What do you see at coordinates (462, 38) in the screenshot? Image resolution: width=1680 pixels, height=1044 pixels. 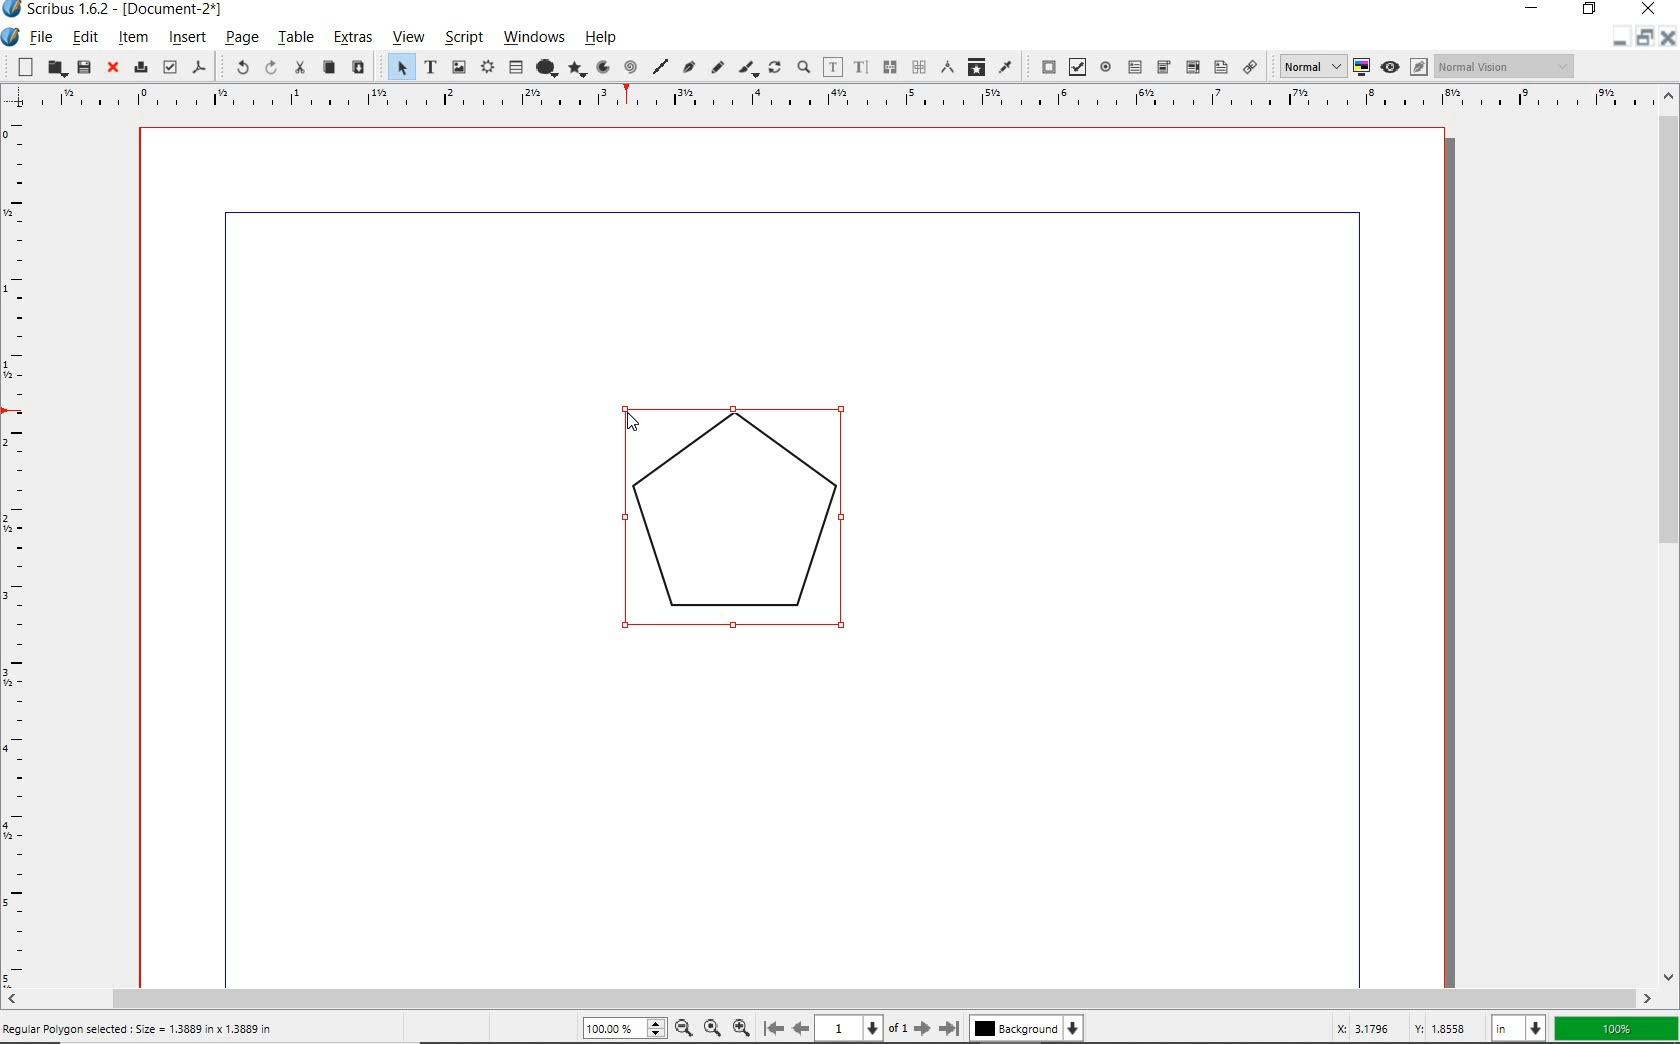 I see `script` at bounding box center [462, 38].